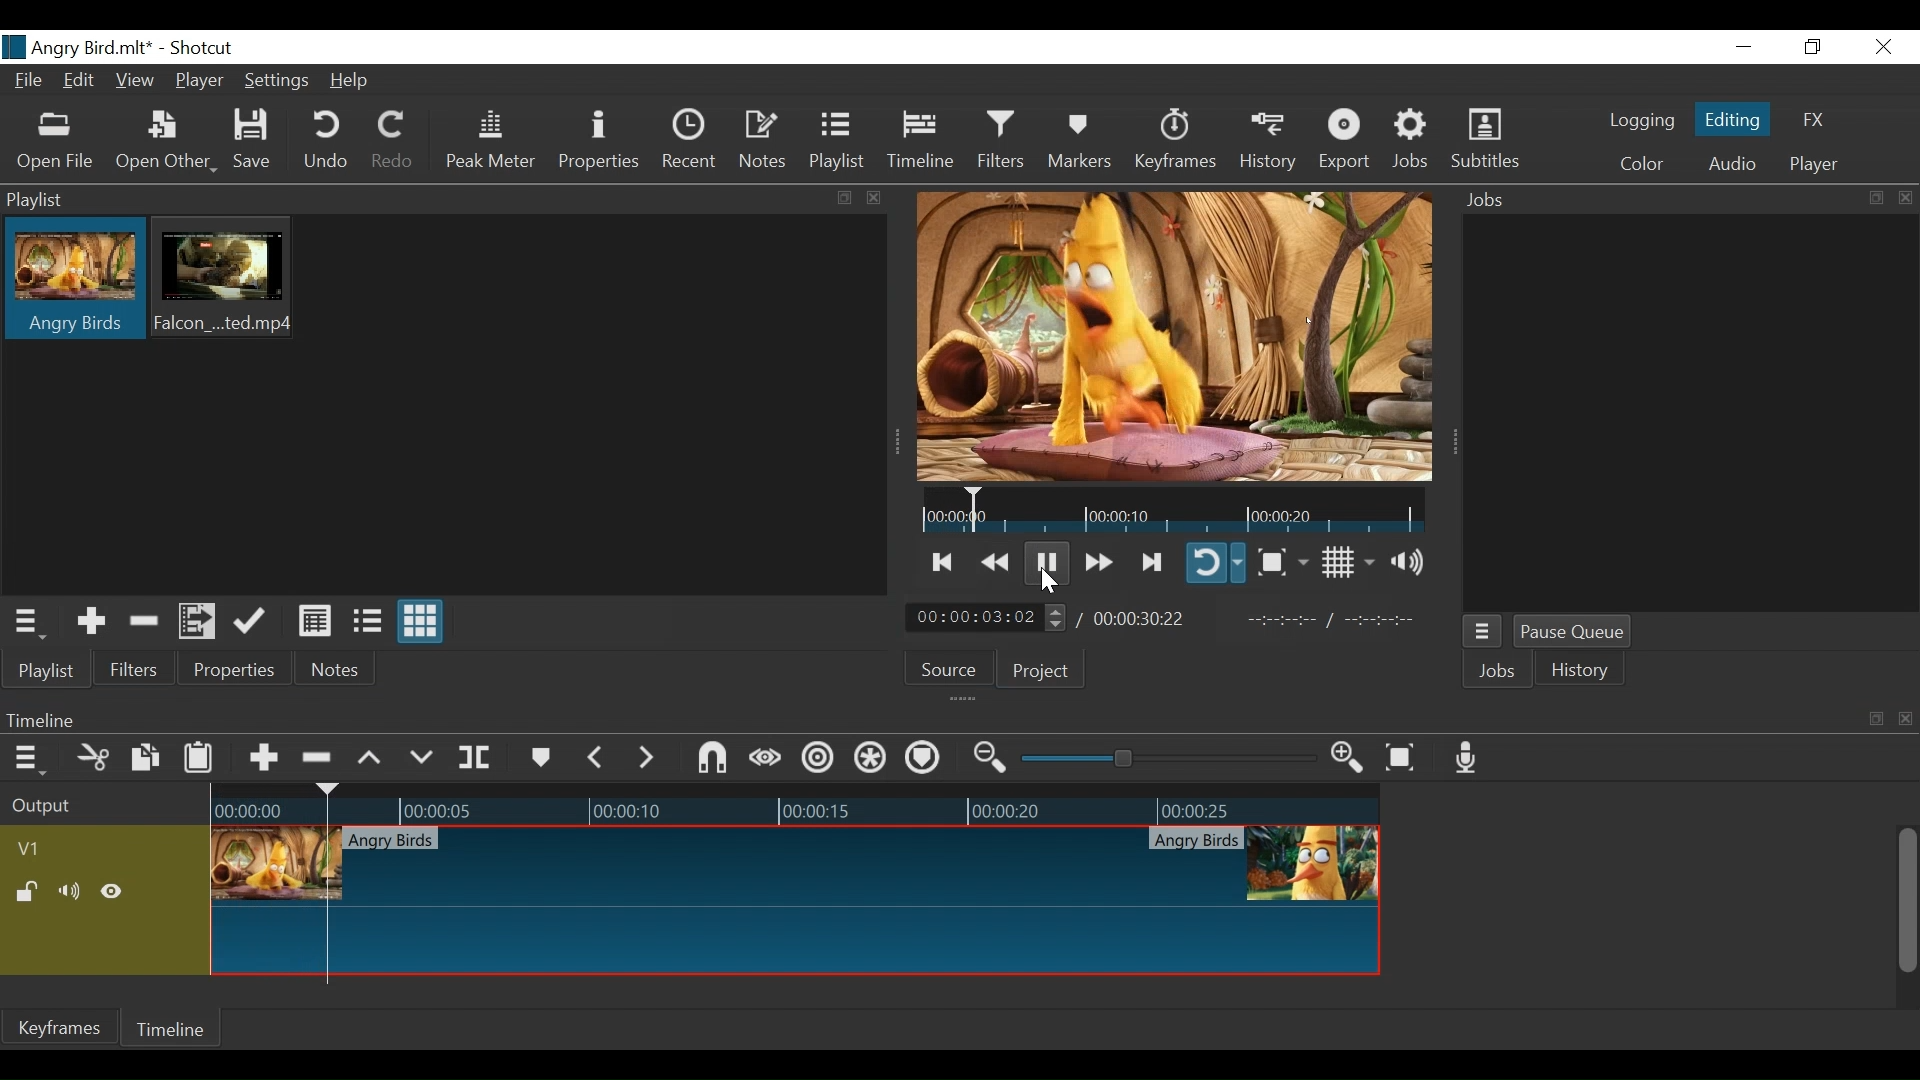 Image resolution: width=1920 pixels, height=1080 pixels. I want to click on FX, so click(1813, 119).